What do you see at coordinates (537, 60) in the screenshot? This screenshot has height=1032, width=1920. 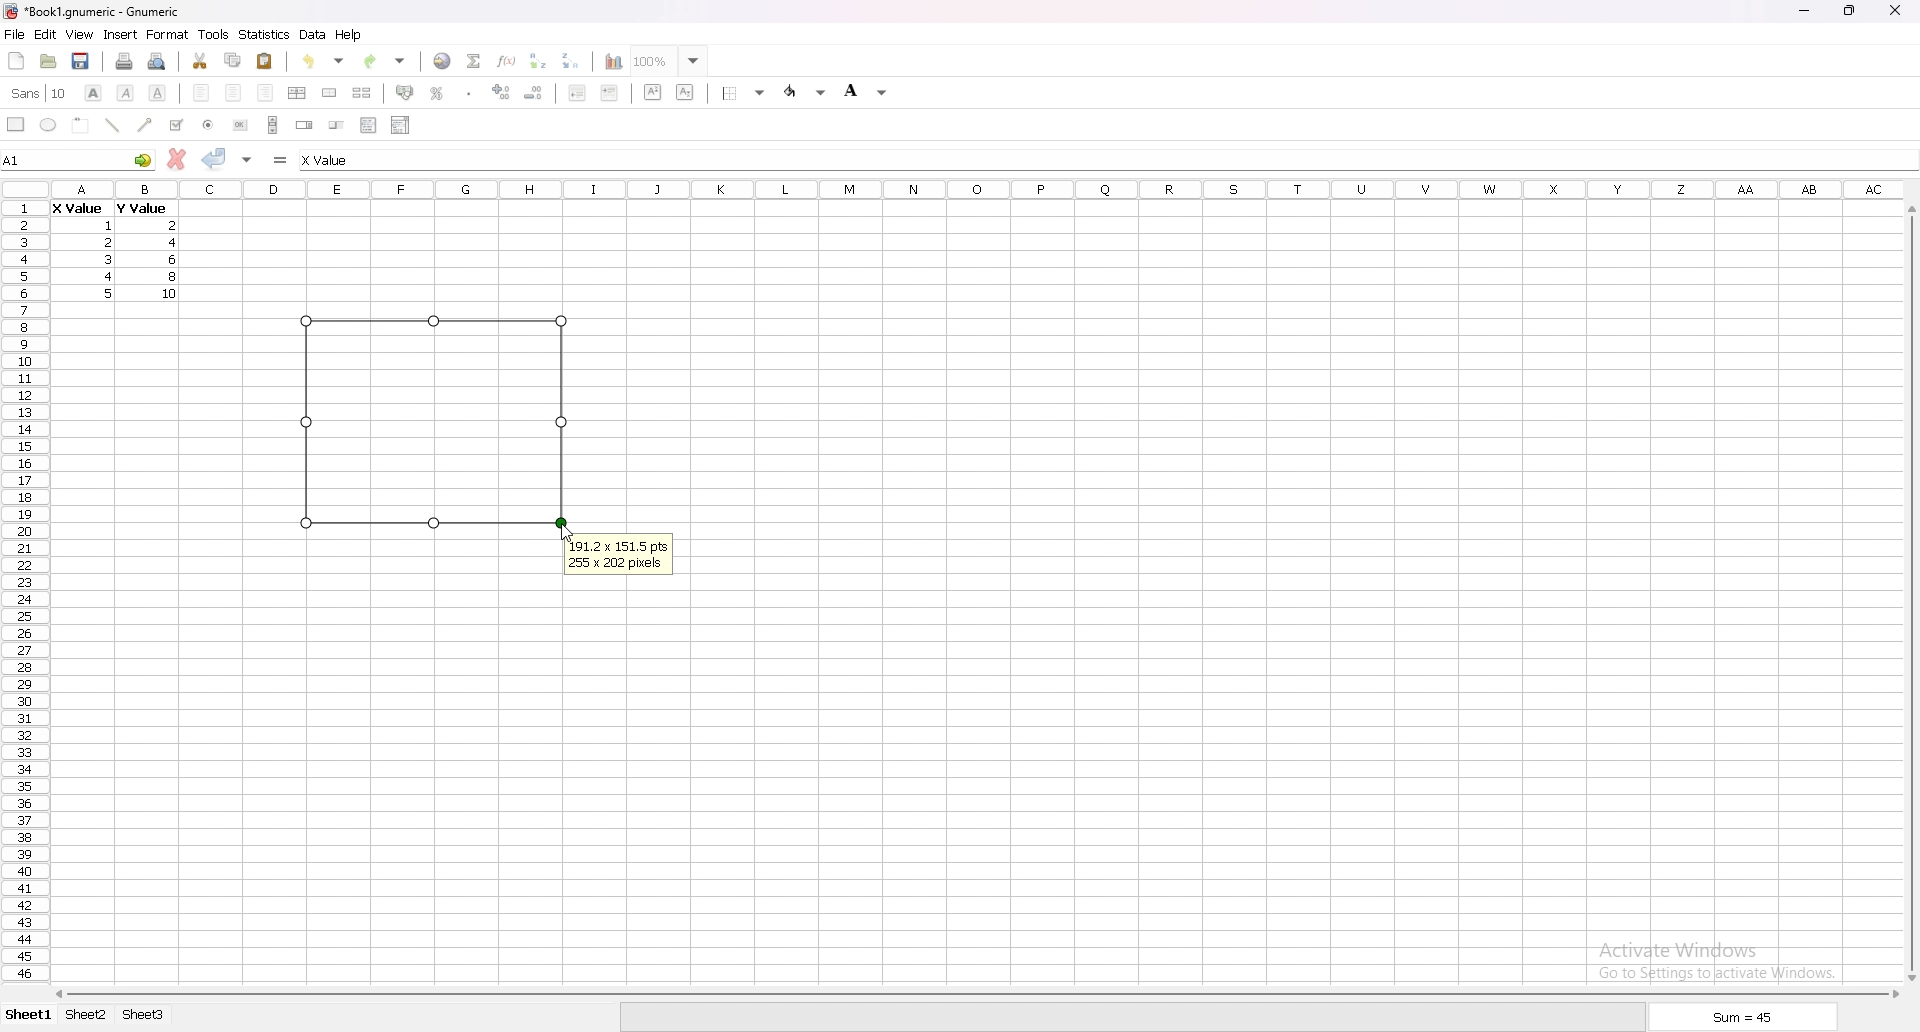 I see `sort ascending` at bounding box center [537, 60].